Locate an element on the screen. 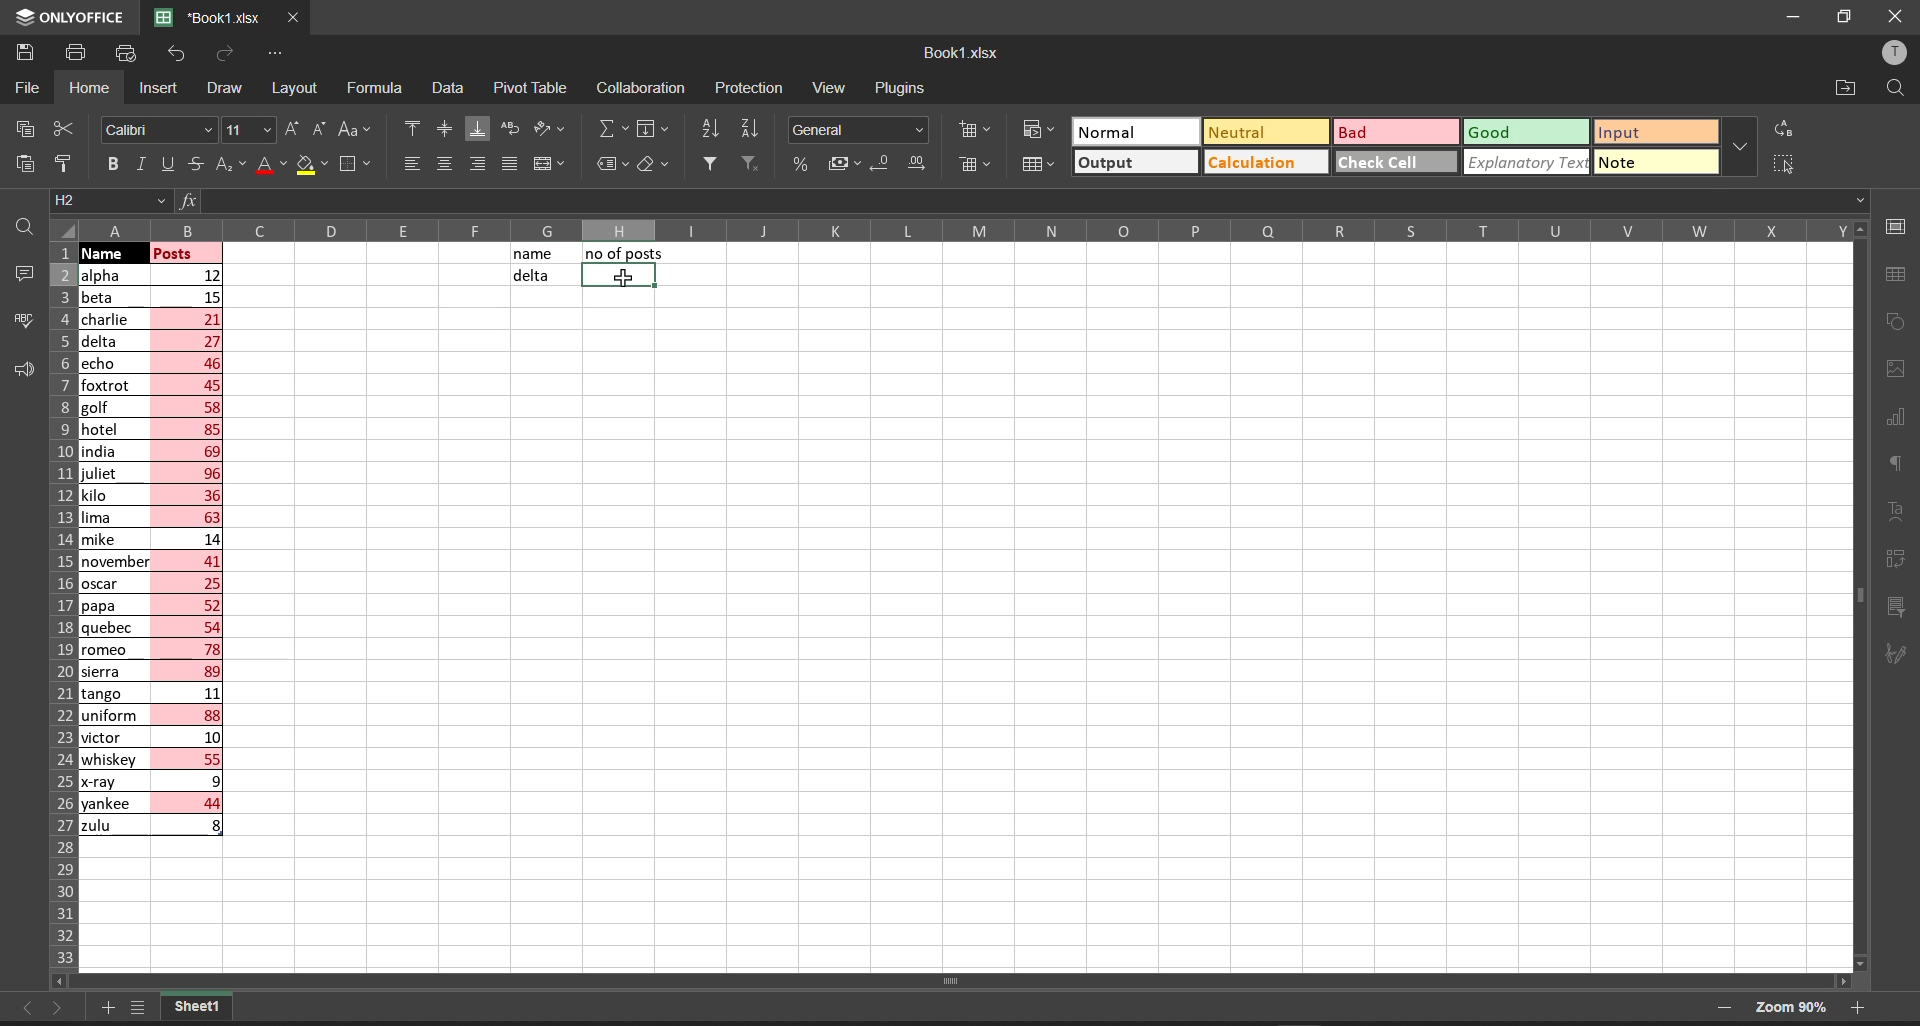  row names is located at coordinates (59, 609).